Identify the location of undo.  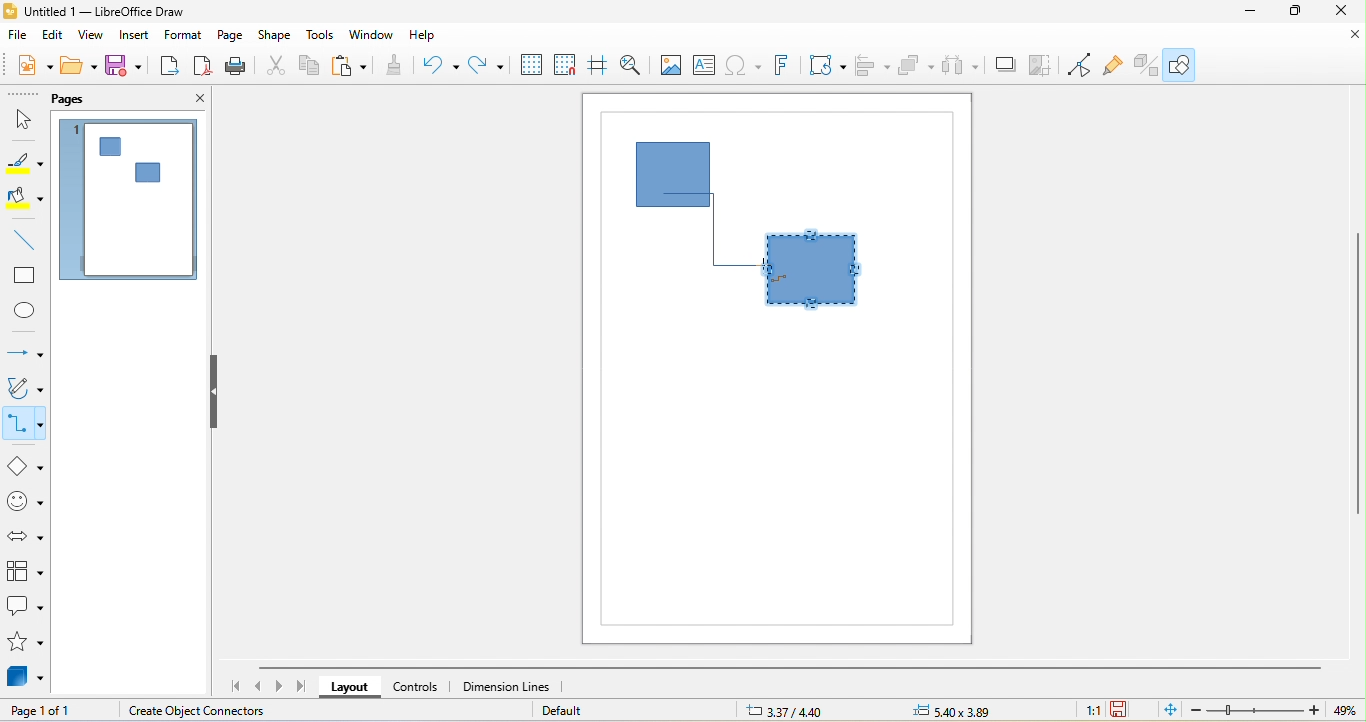
(443, 67).